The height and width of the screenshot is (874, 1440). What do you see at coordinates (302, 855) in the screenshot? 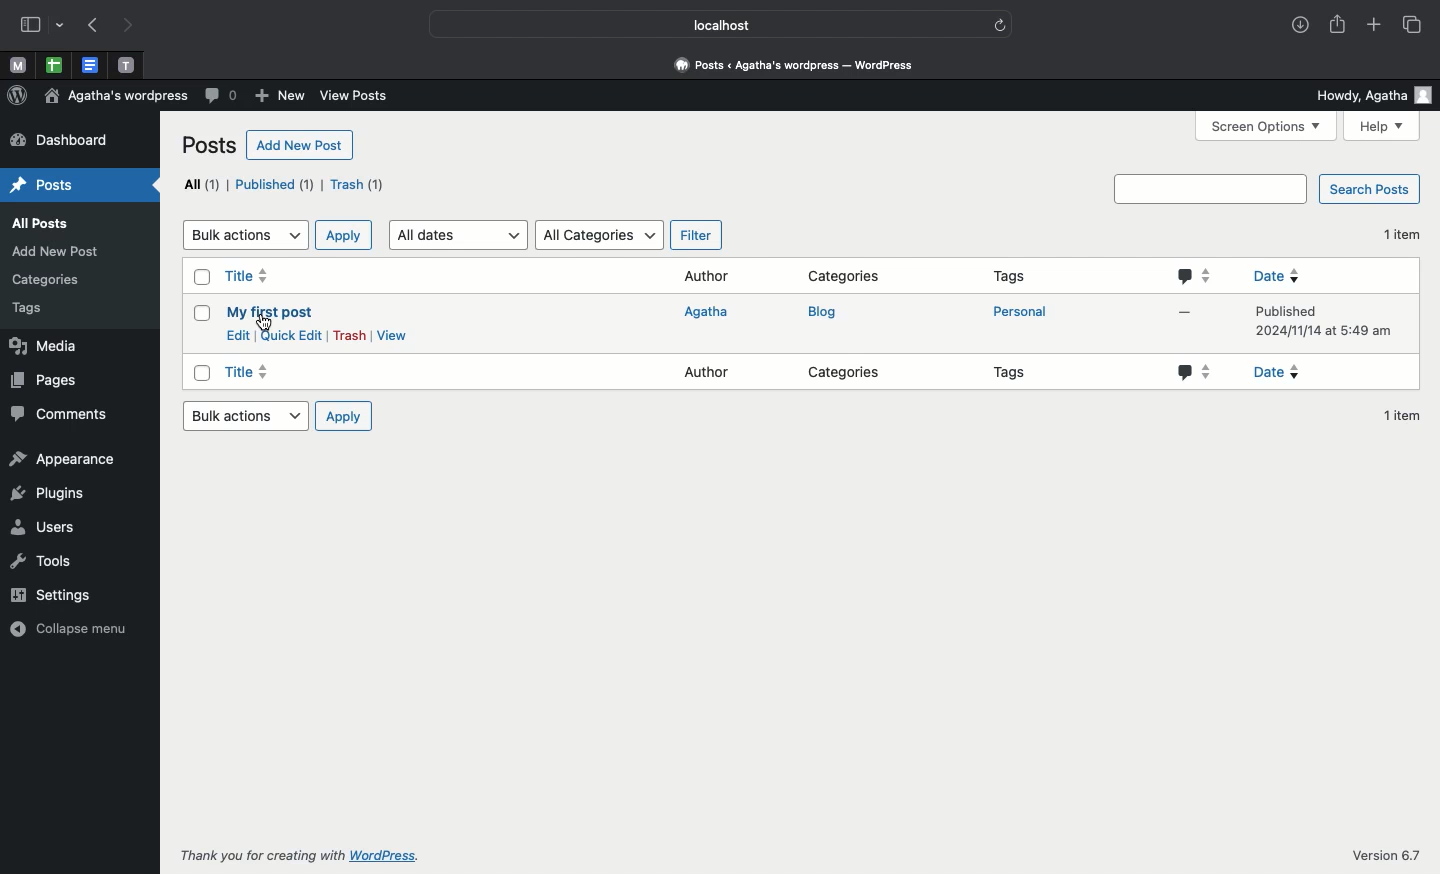
I see `Thank you for creating with wordpress` at bounding box center [302, 855].